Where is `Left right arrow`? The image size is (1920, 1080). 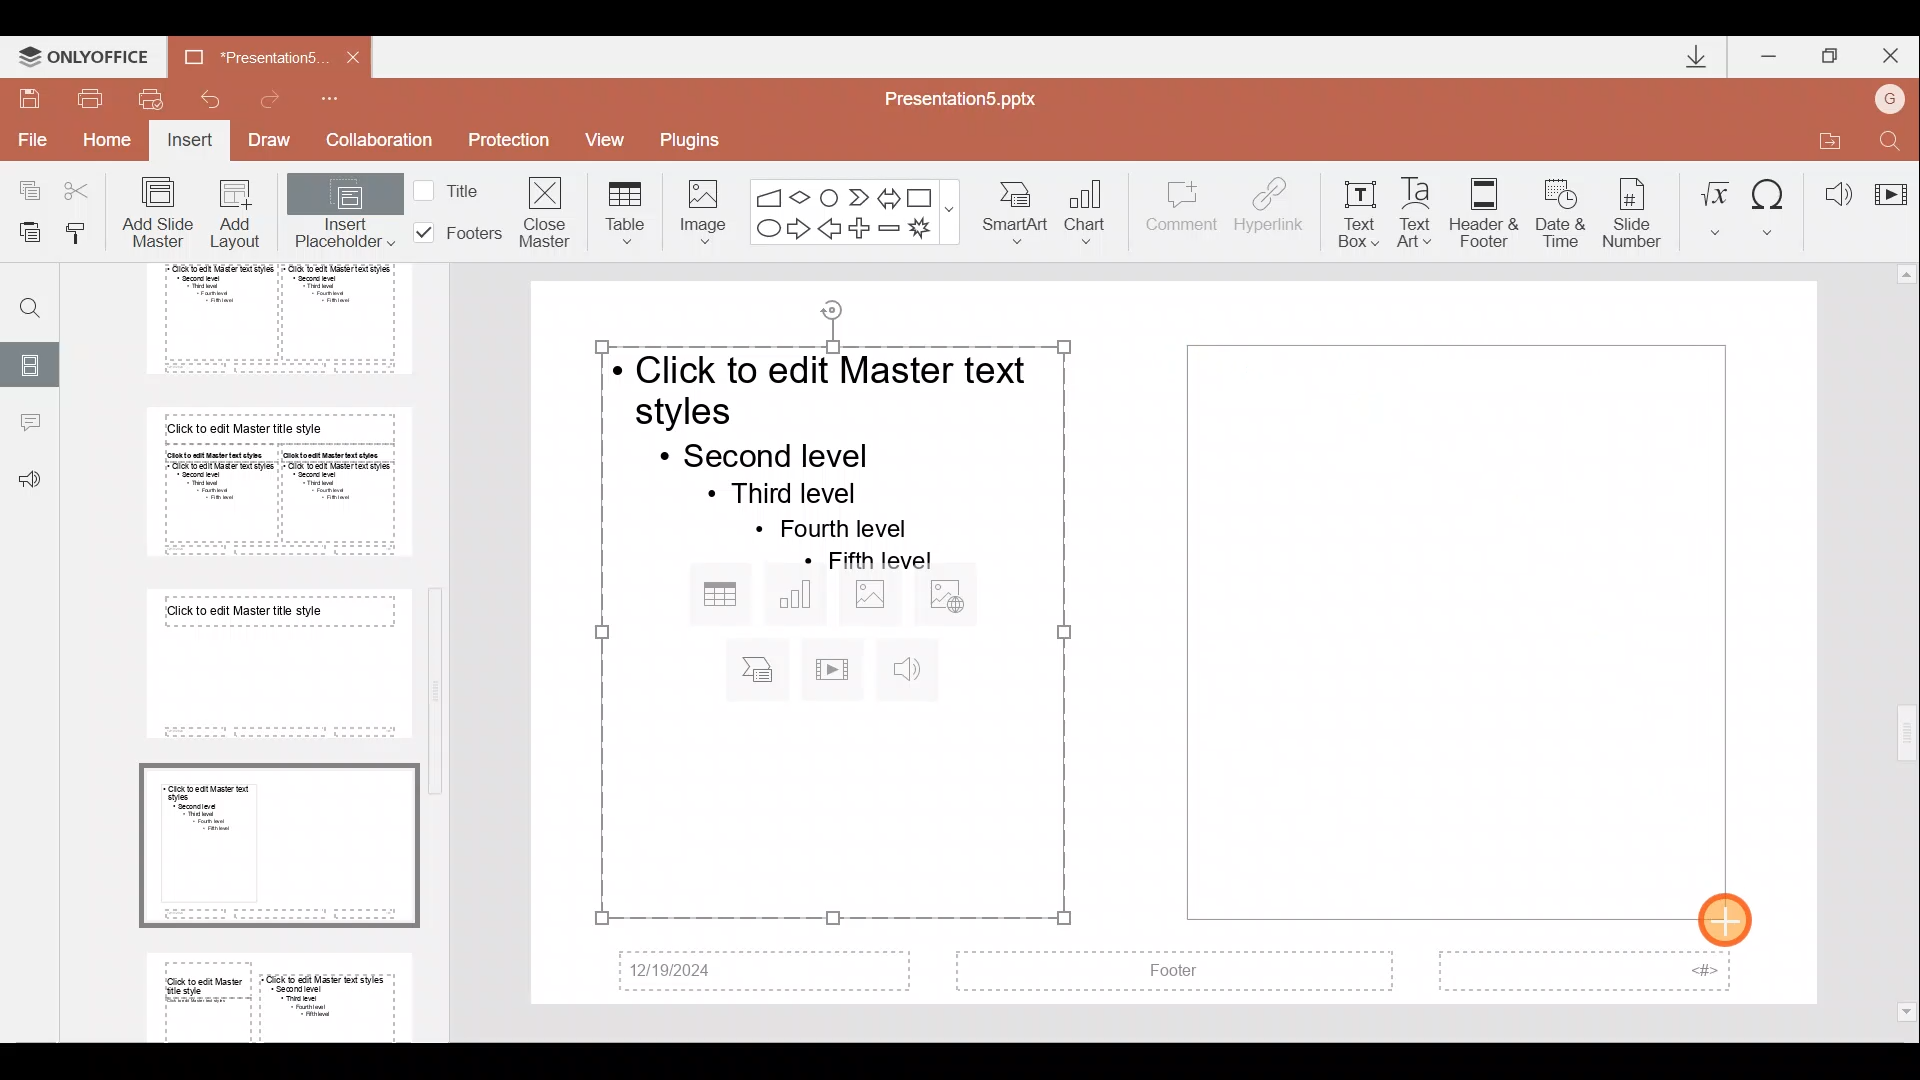
Left right arrow is located at coordinates (888, 194).